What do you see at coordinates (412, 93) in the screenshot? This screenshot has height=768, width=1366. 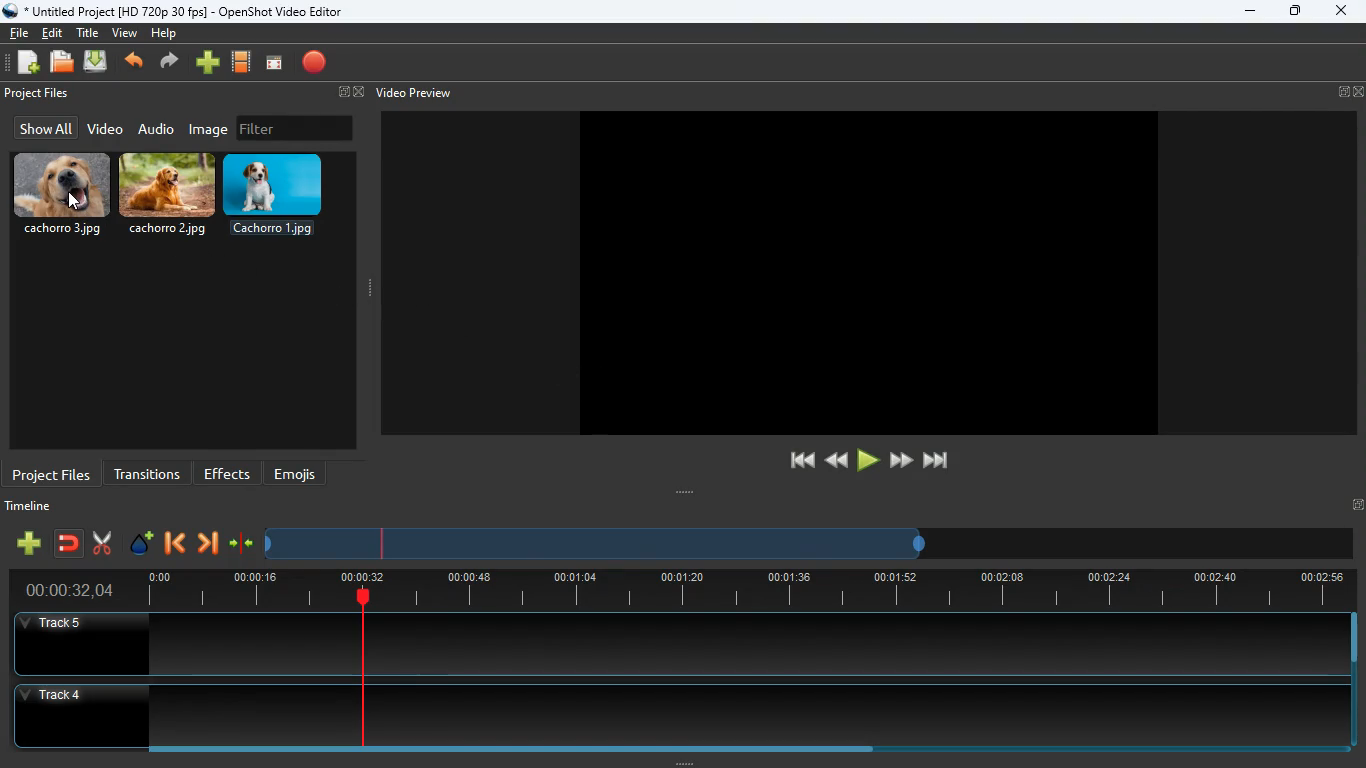 I see `video preview` at bounding box center [412, 93].